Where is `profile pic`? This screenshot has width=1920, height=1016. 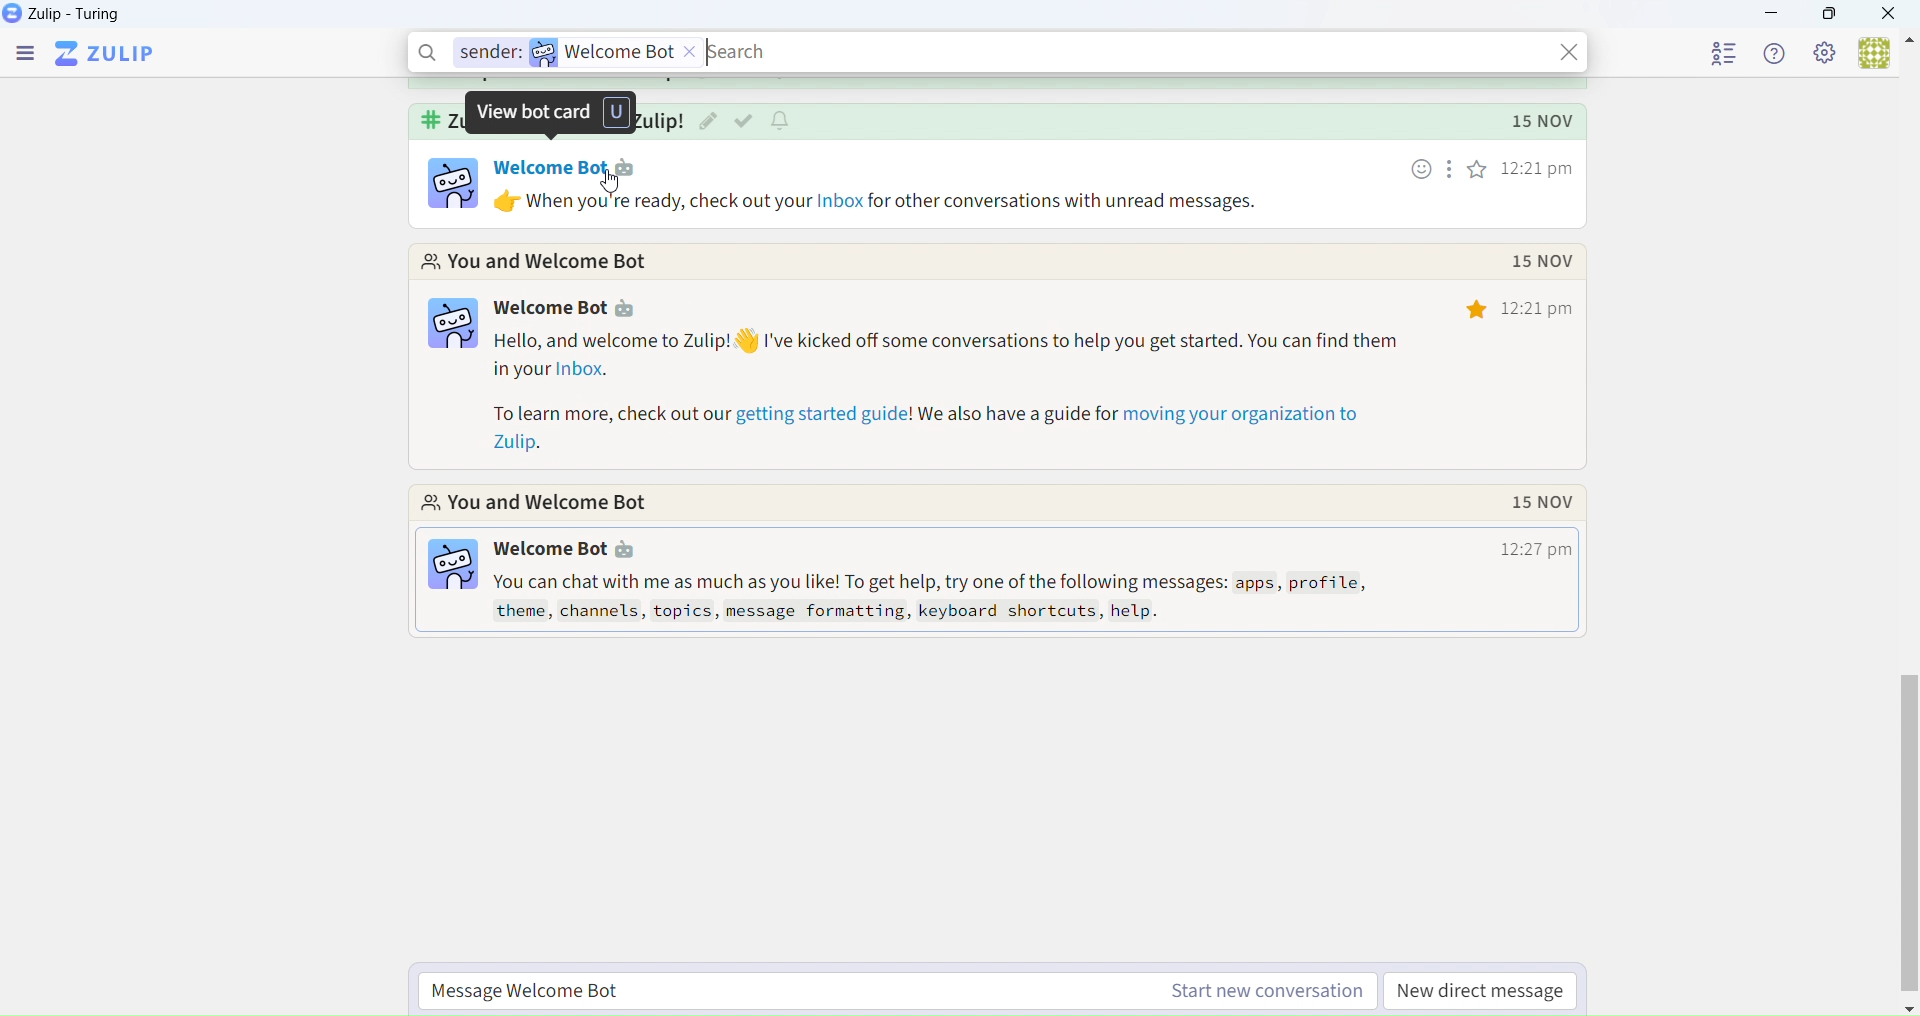 profile pic is located at coordinates (450, 183).